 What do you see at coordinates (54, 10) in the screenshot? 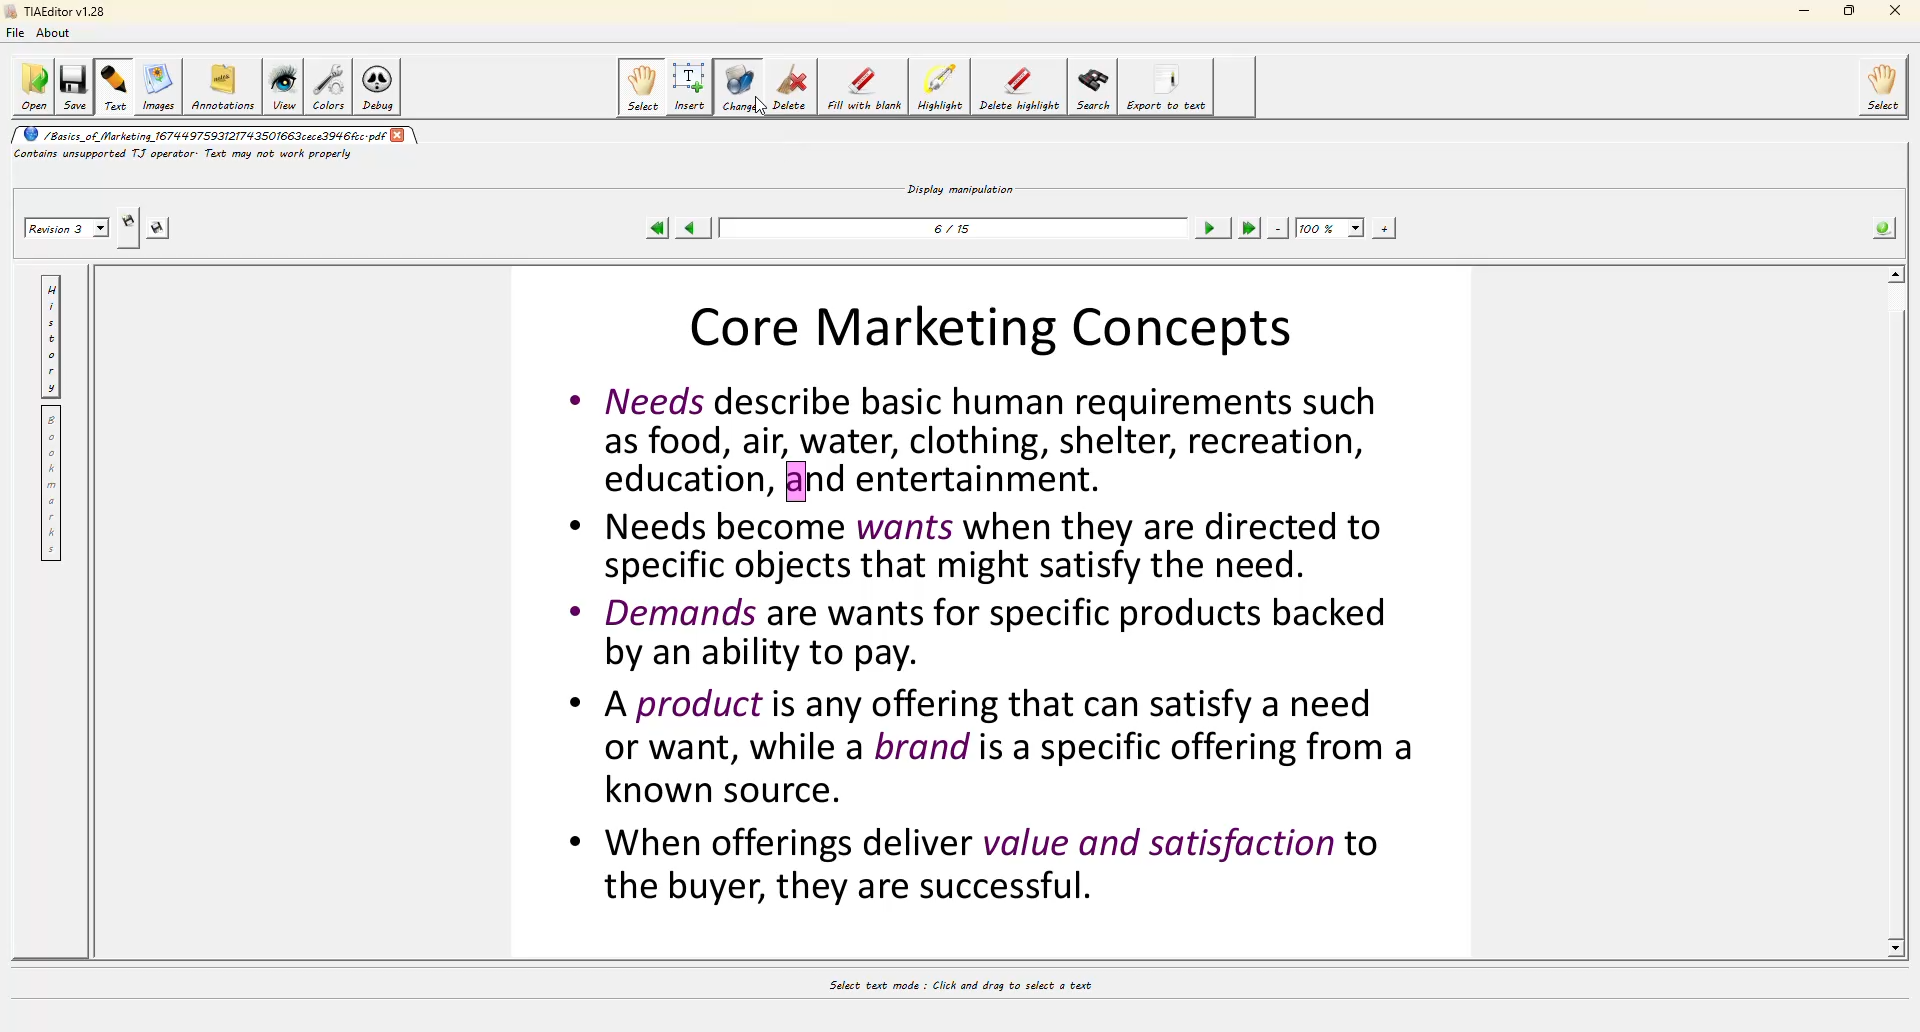
I see `TIAEditor v1.28` at bounding box center [54, 10].